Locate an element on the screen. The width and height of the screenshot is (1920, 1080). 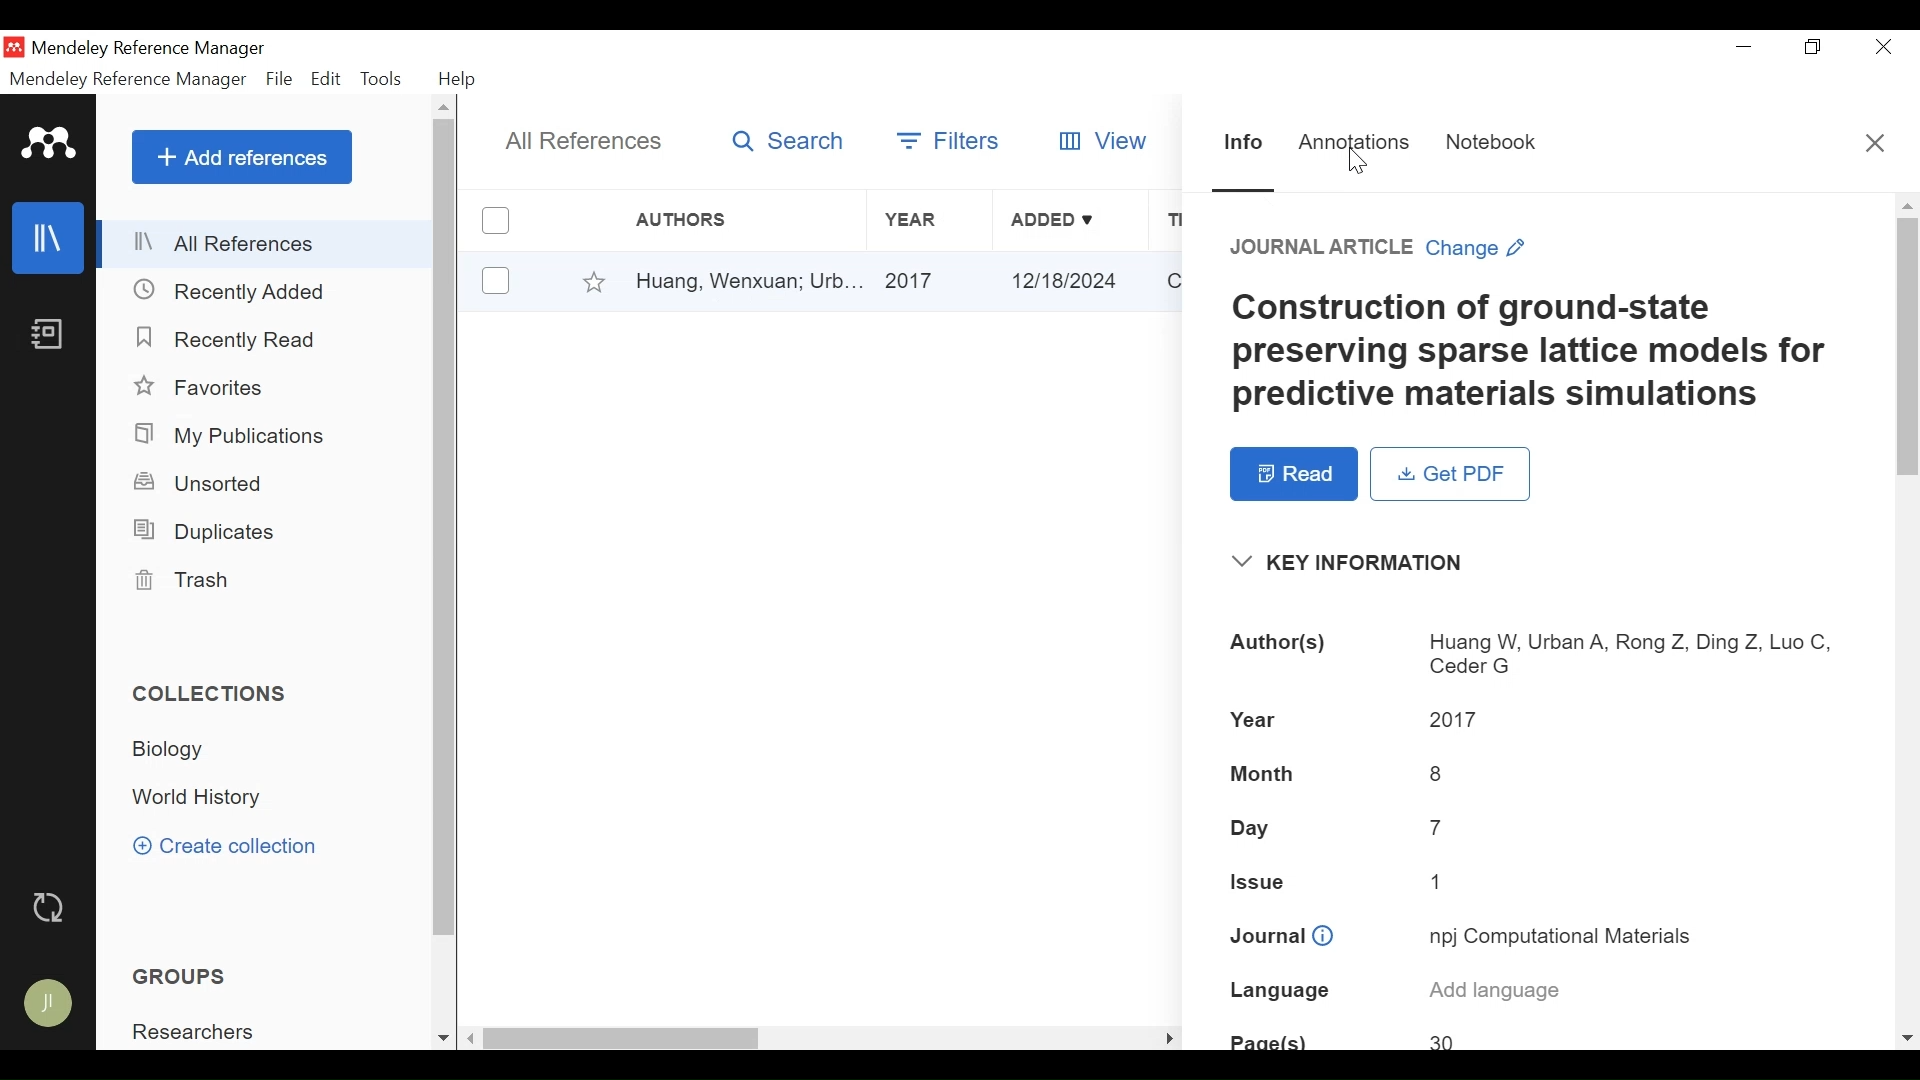
npj Computational Materials is located at coordinates (1562, 935).